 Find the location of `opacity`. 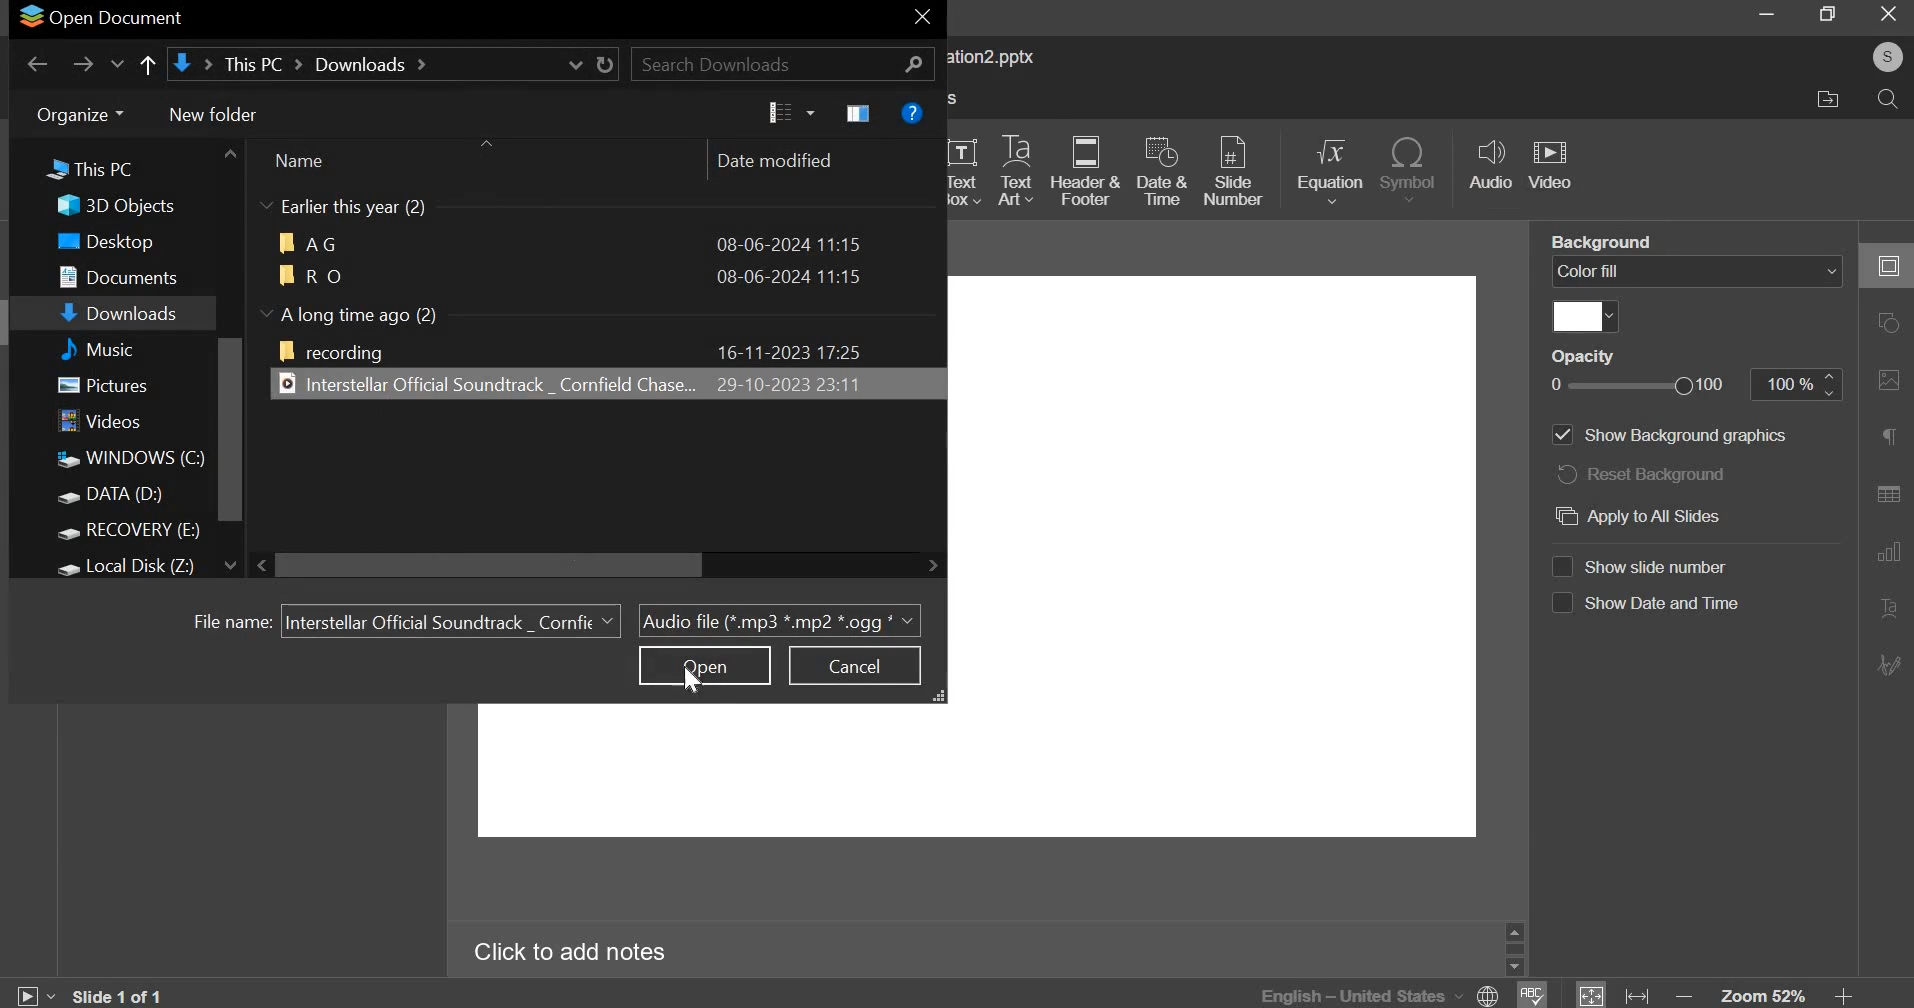

opacity is located at coordinates (1582, 357).